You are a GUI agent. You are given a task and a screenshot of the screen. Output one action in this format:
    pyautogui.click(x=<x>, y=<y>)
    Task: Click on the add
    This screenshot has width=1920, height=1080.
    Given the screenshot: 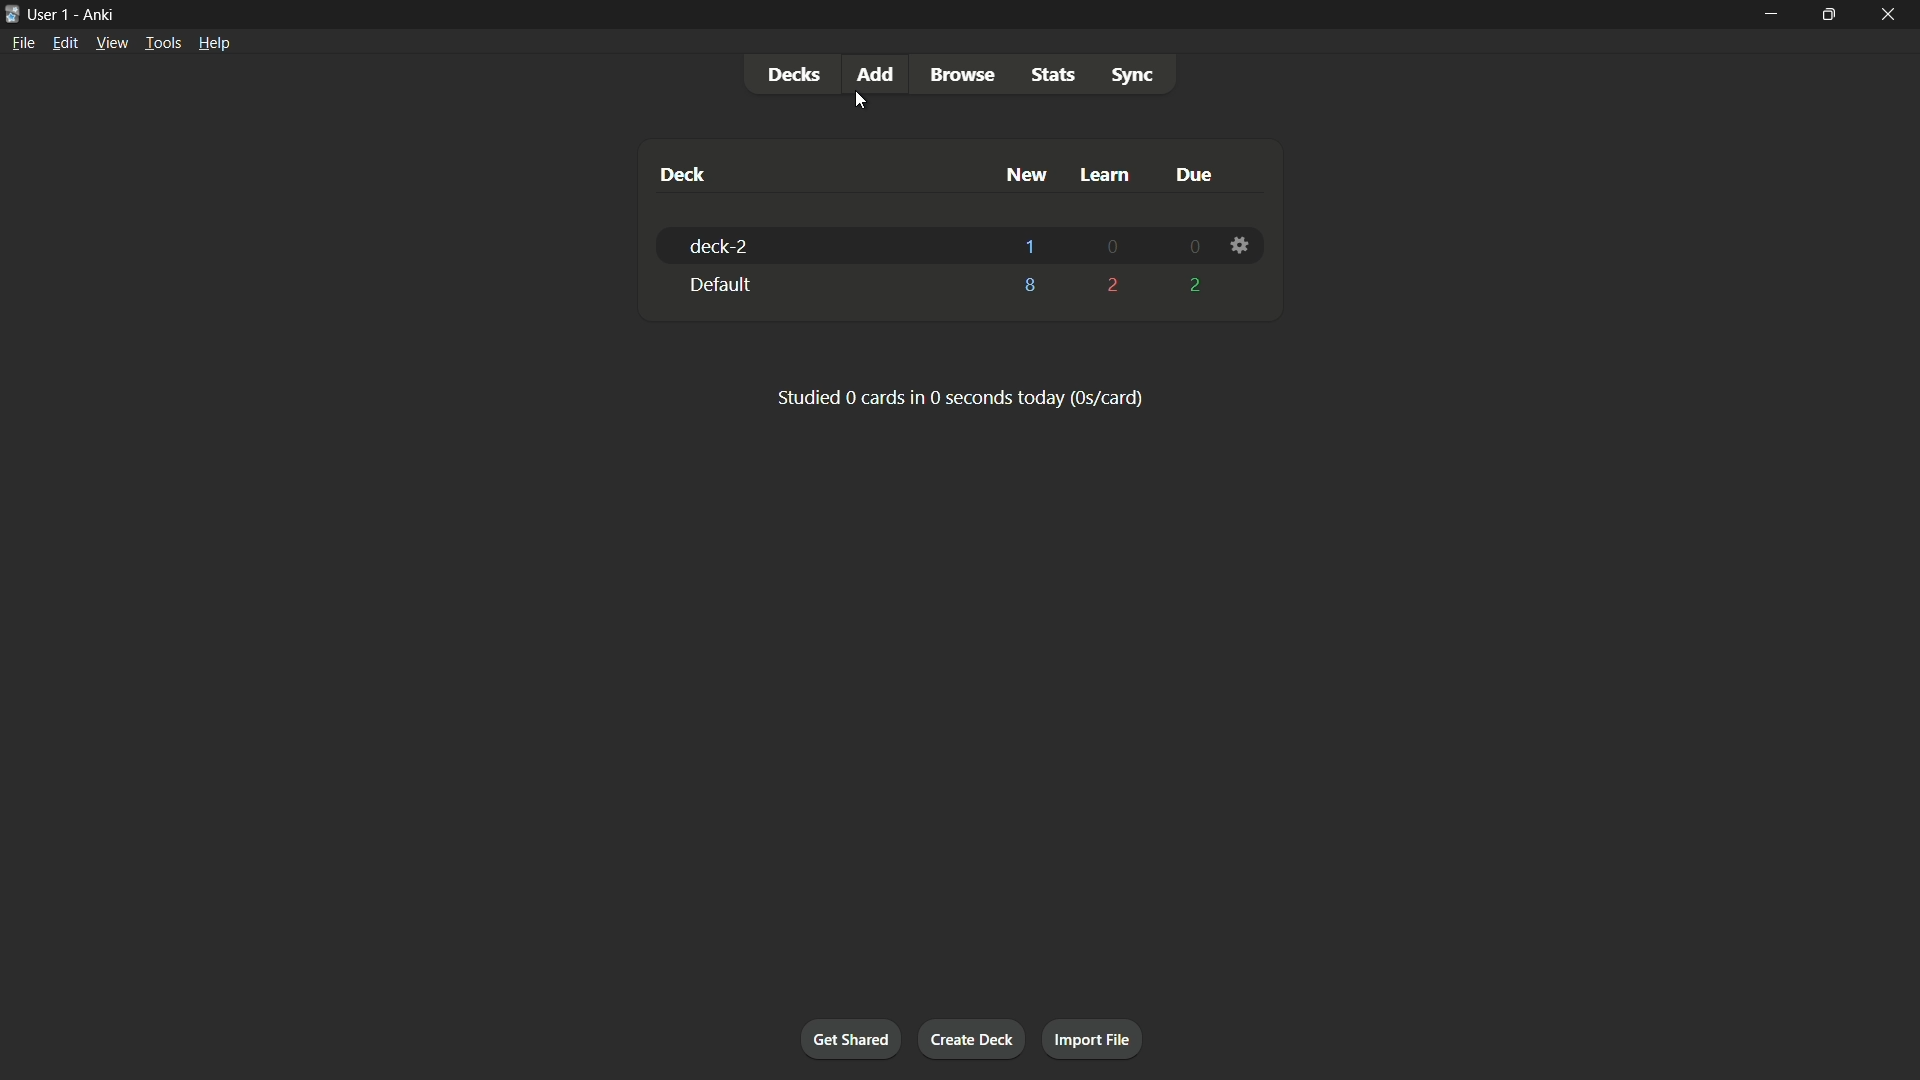 What is the action you would take?
    pyautogui.click(x=873, y=74)
    